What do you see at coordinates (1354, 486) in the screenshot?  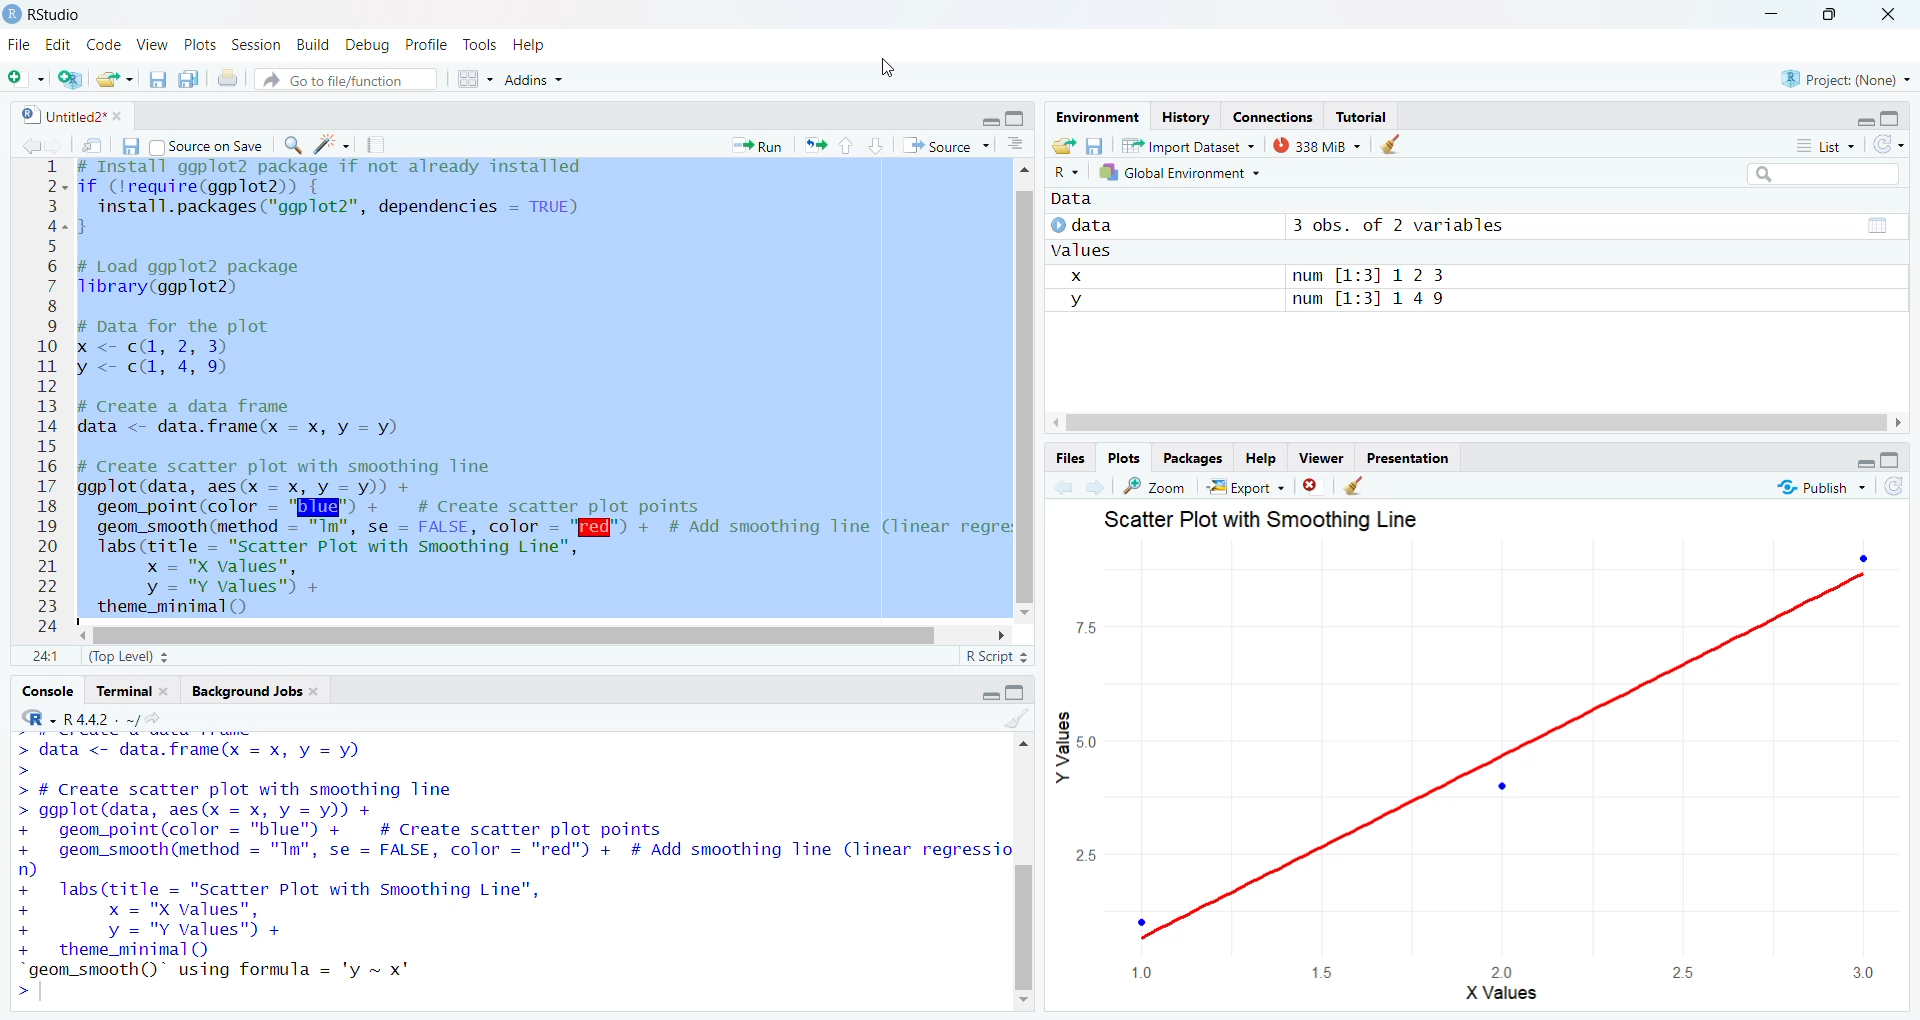 I see `clear all plots` at bounding box center [1354, 486].